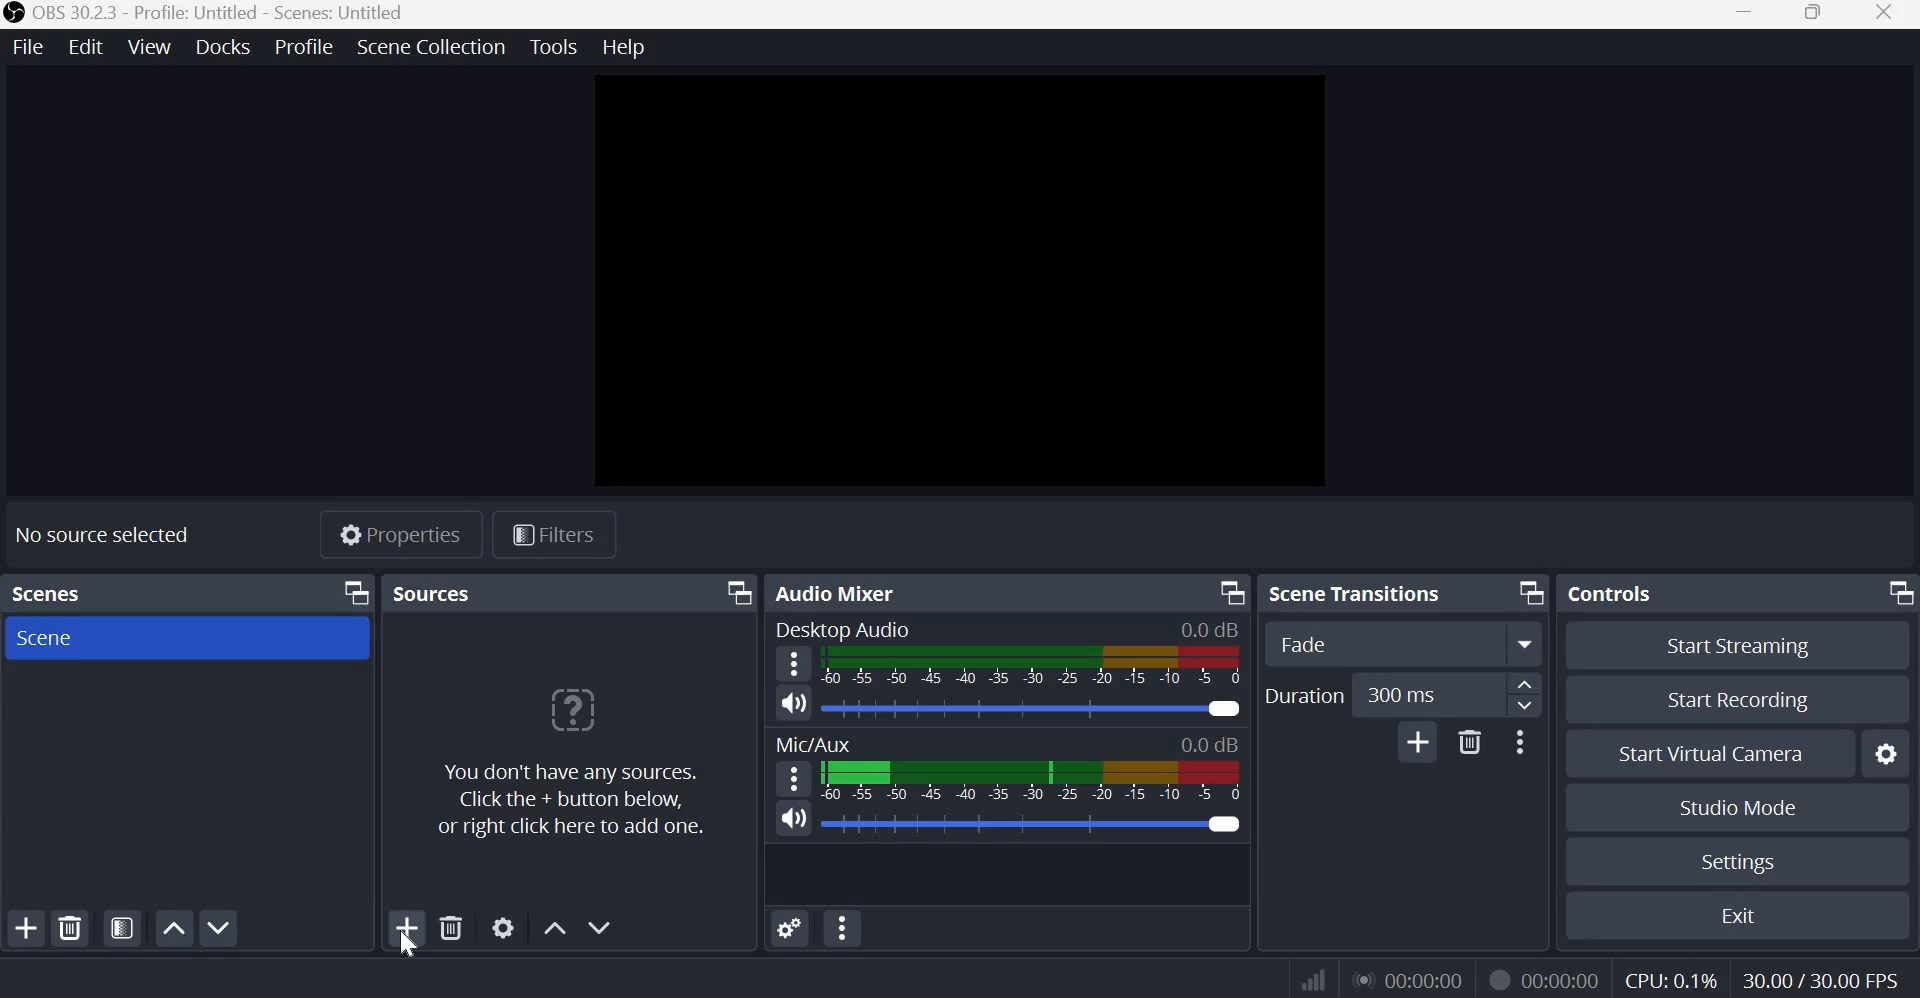 This screenshot has height=998, width=1920. I want to click on Speaker icon, so click(795, 704).